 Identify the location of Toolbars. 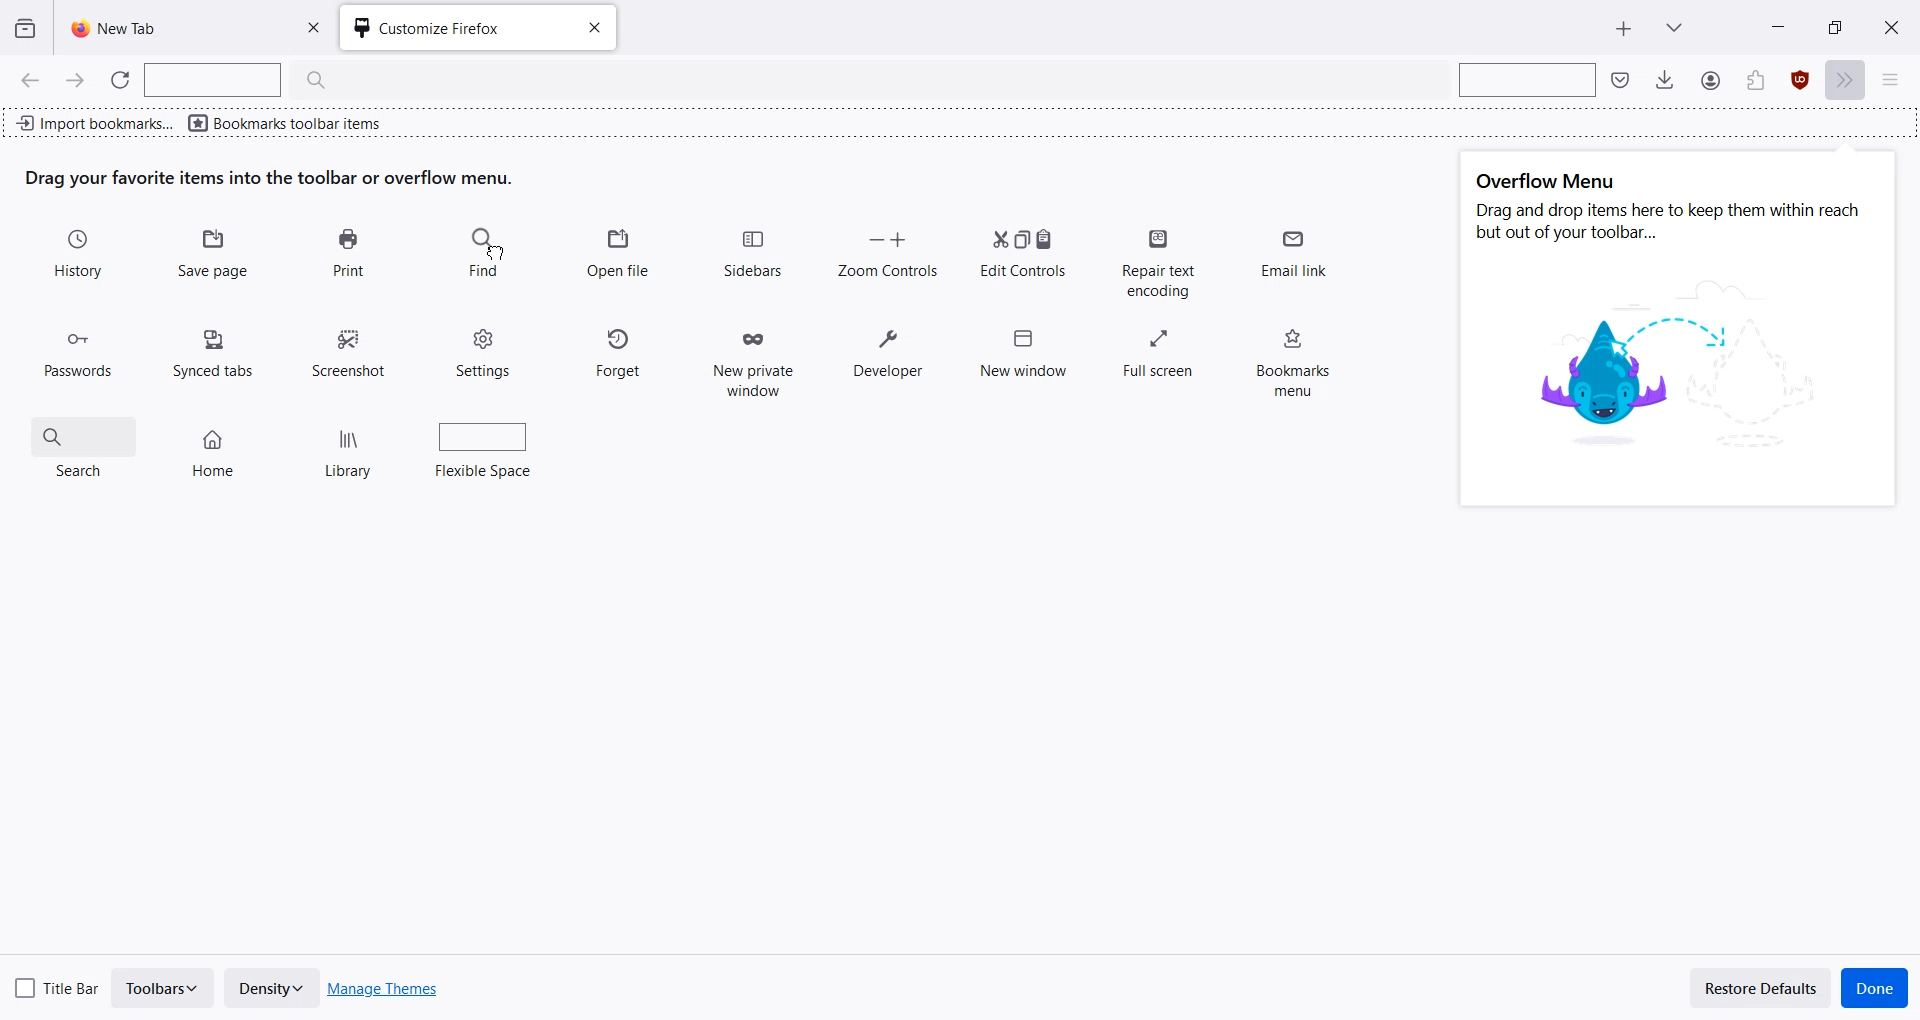
(164, 988).